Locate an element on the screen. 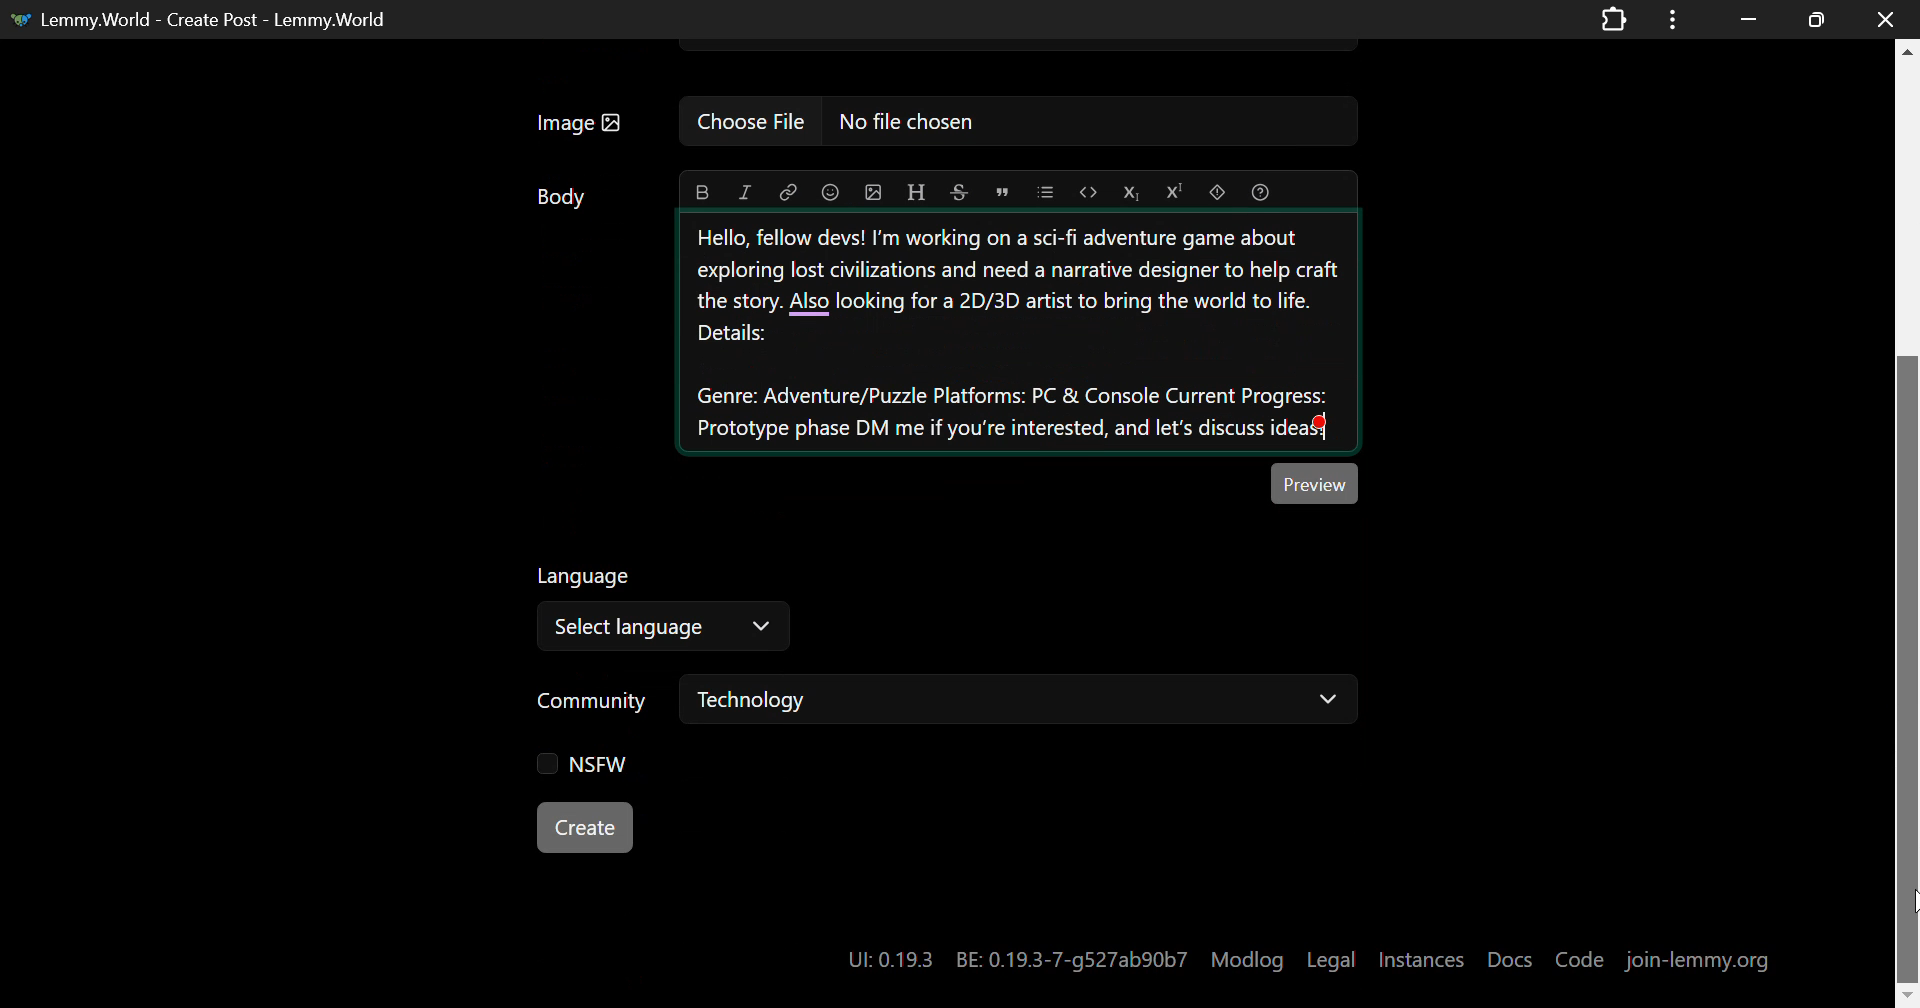  Preview is located at coordinates (1315, 483).